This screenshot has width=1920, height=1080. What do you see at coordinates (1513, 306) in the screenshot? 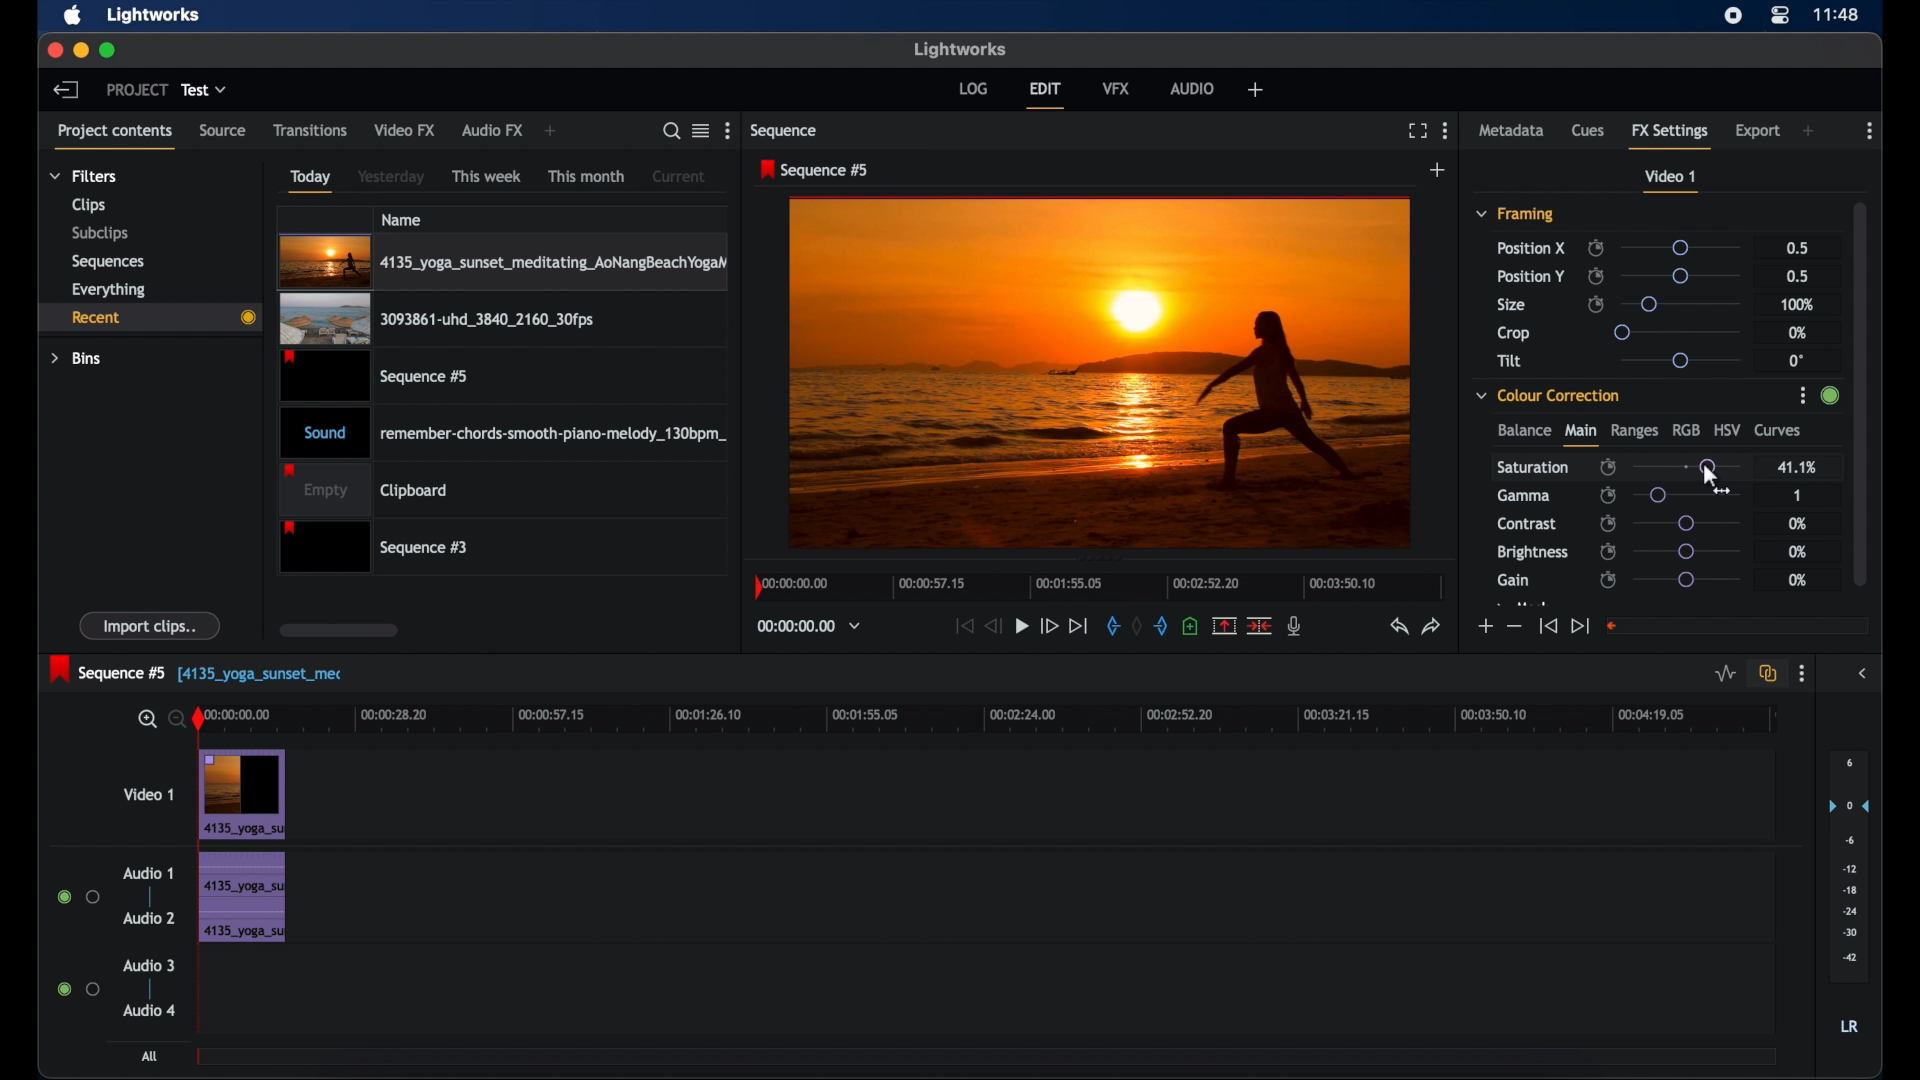
I see `size` at bounding box center [1513, 306].